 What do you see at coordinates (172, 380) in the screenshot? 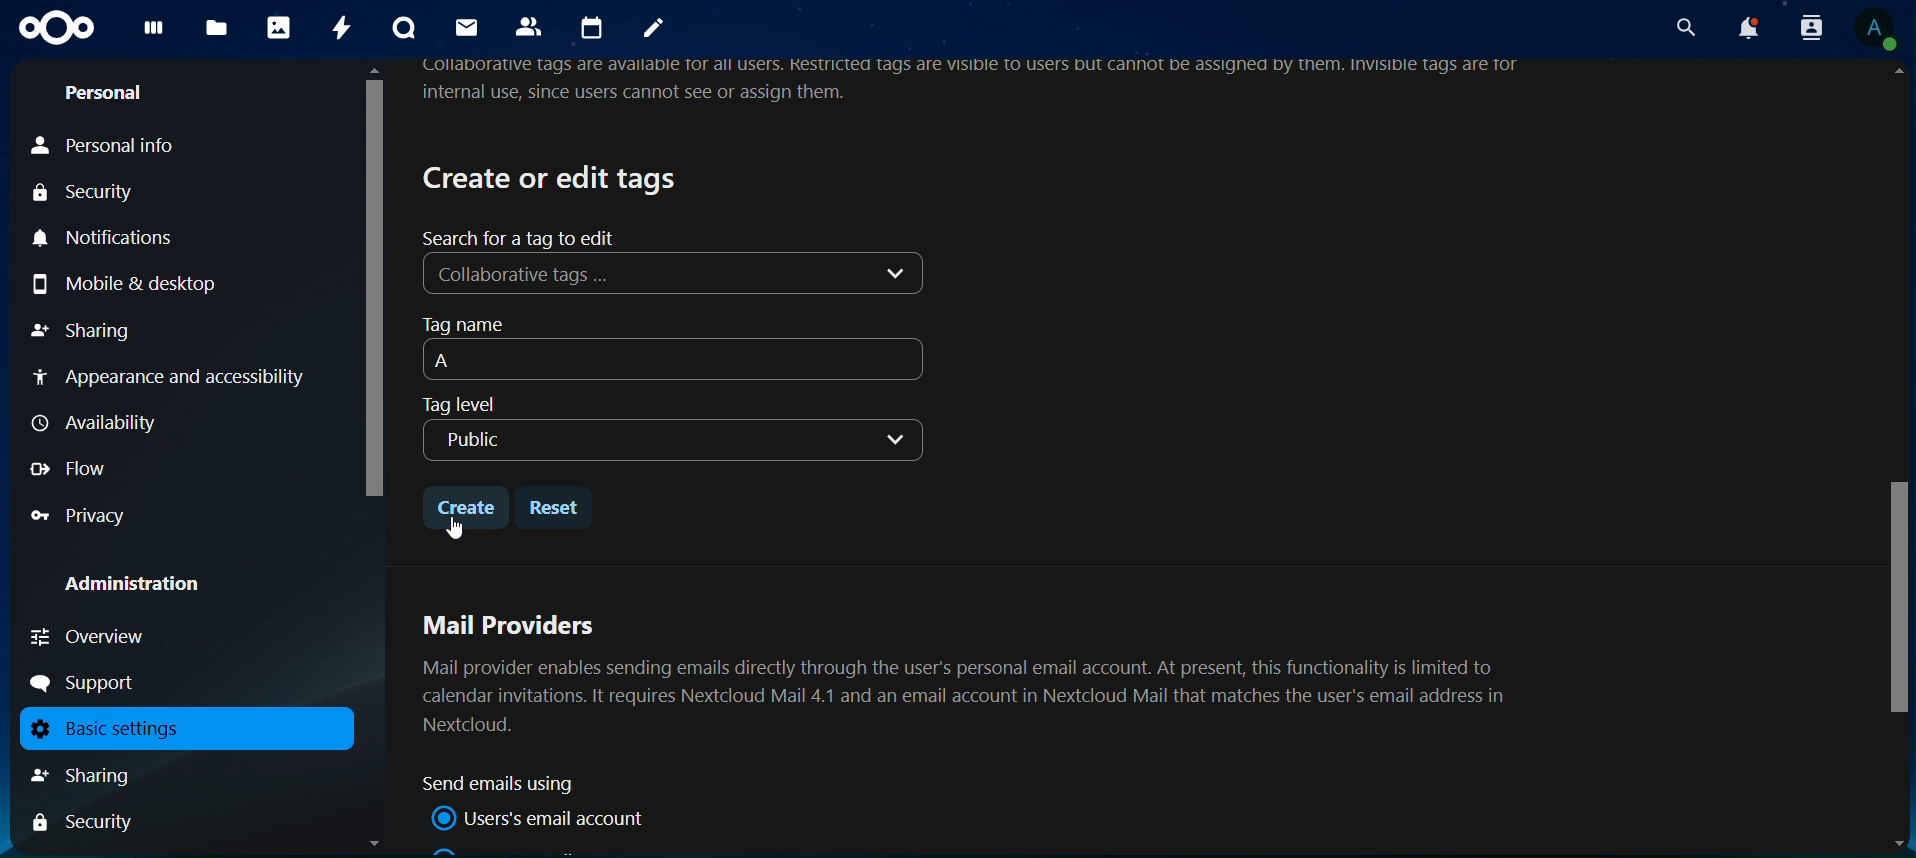
I see `appearance and accessibility` at bounding box center [172, 380].